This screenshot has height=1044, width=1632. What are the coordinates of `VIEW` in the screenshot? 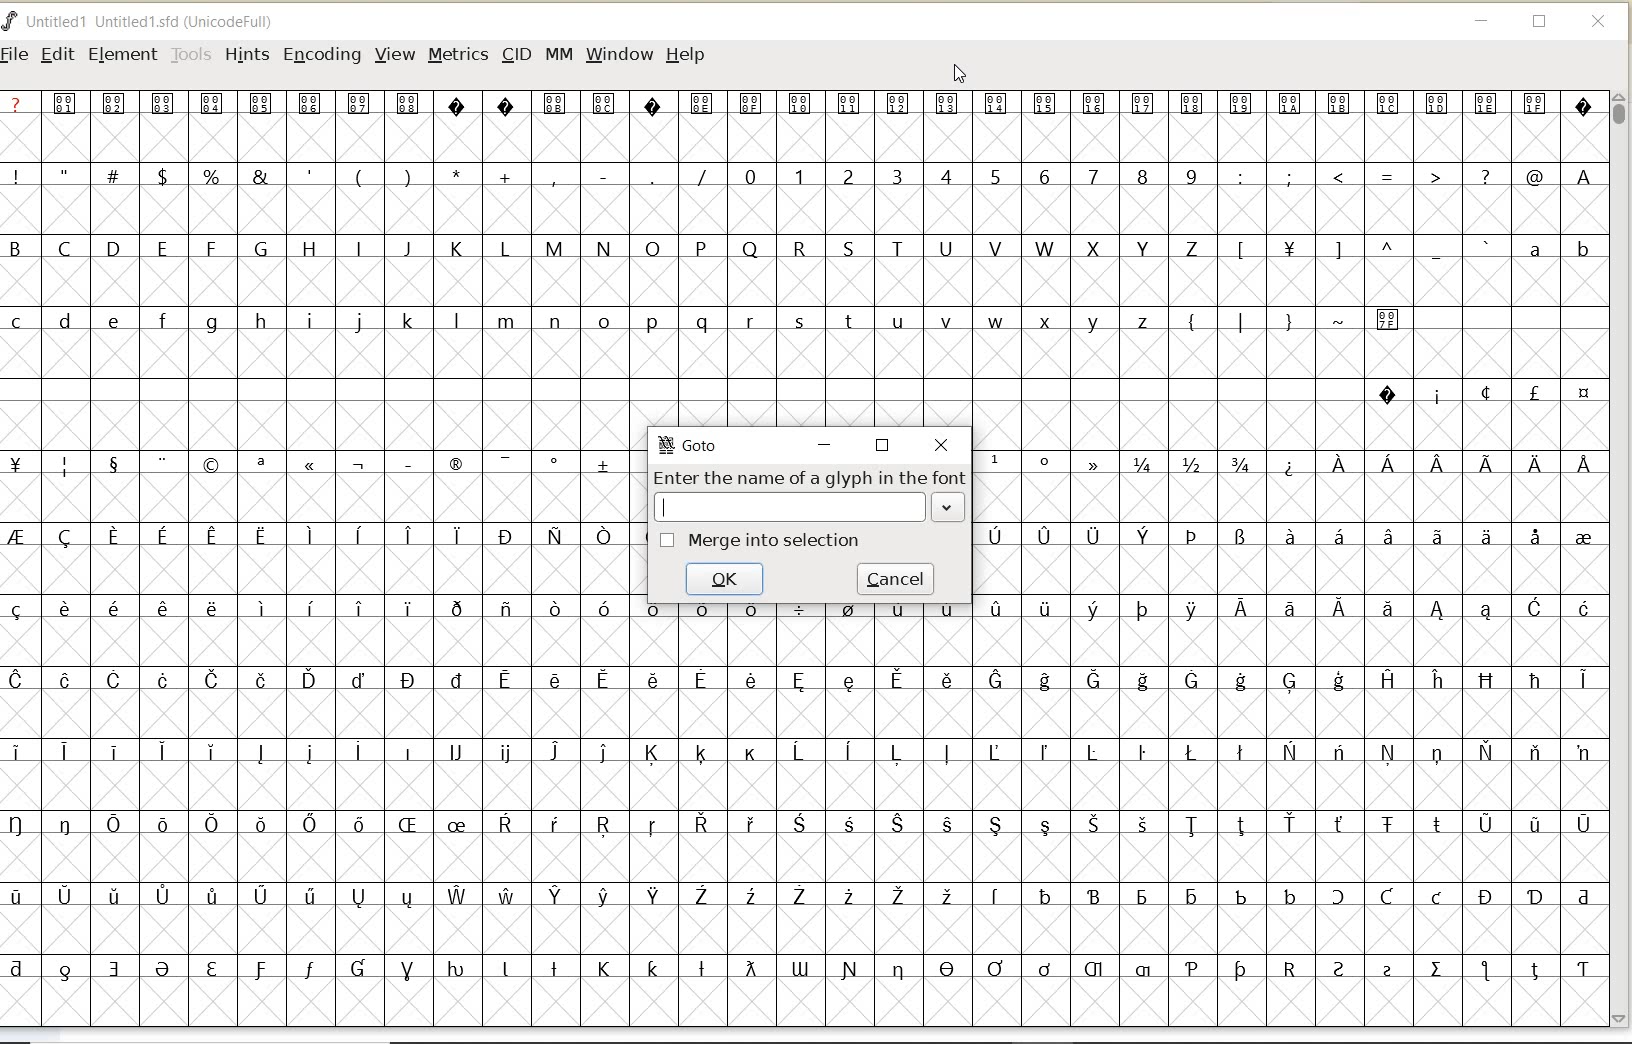 It's located at (395, 55).